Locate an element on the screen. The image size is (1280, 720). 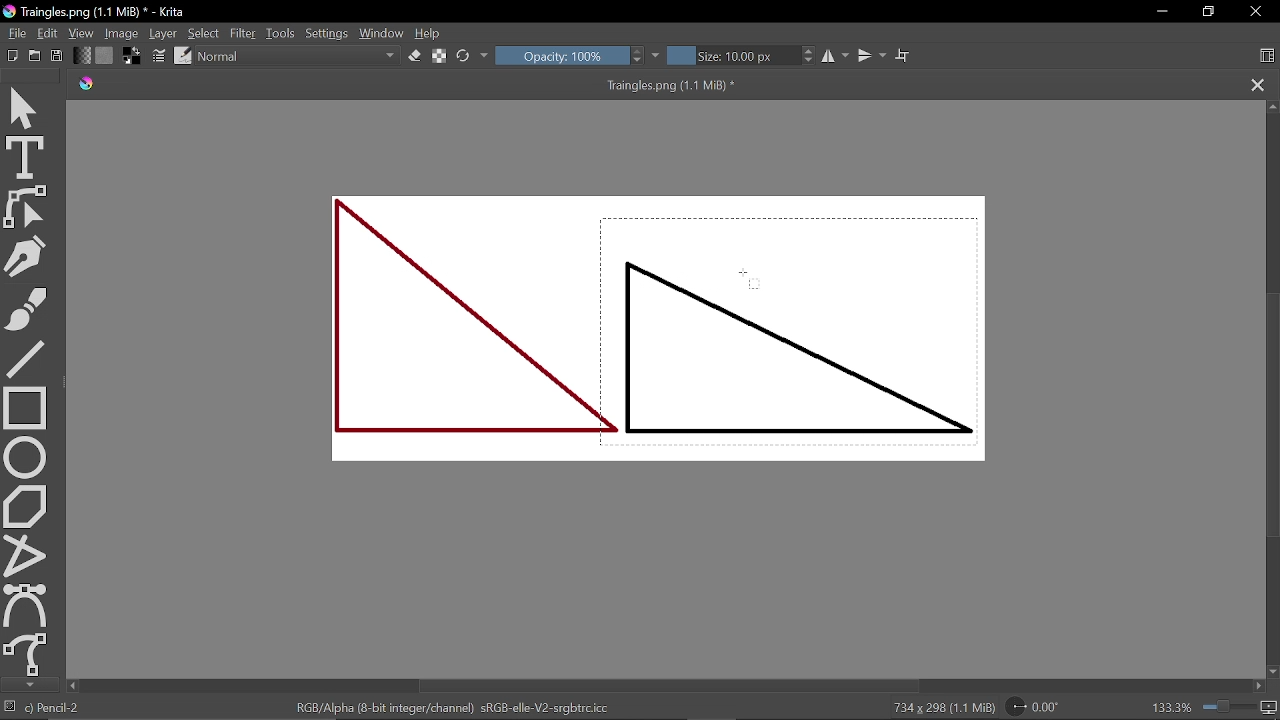
Ellipse tool is located at coordinates (25, 457).